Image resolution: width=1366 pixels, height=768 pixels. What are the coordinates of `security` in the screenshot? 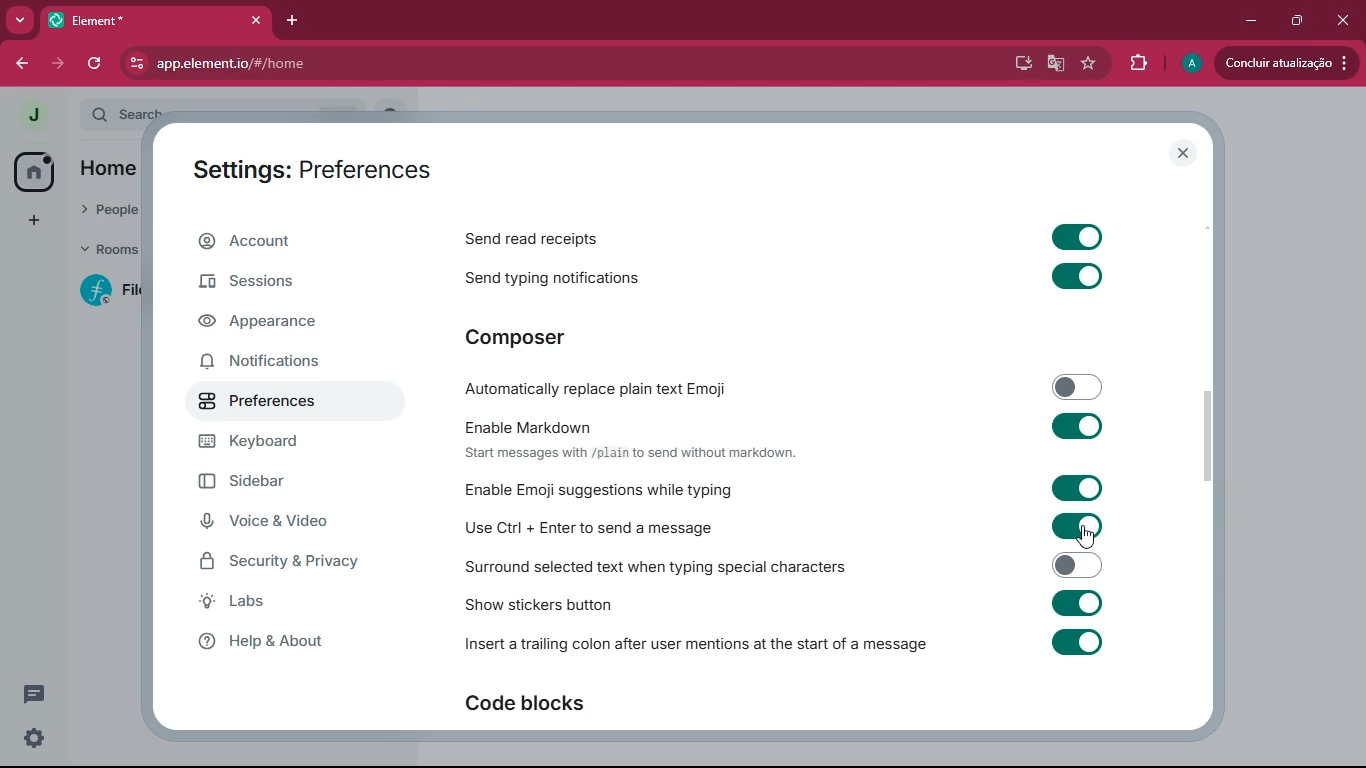 It's located at (296, 561).